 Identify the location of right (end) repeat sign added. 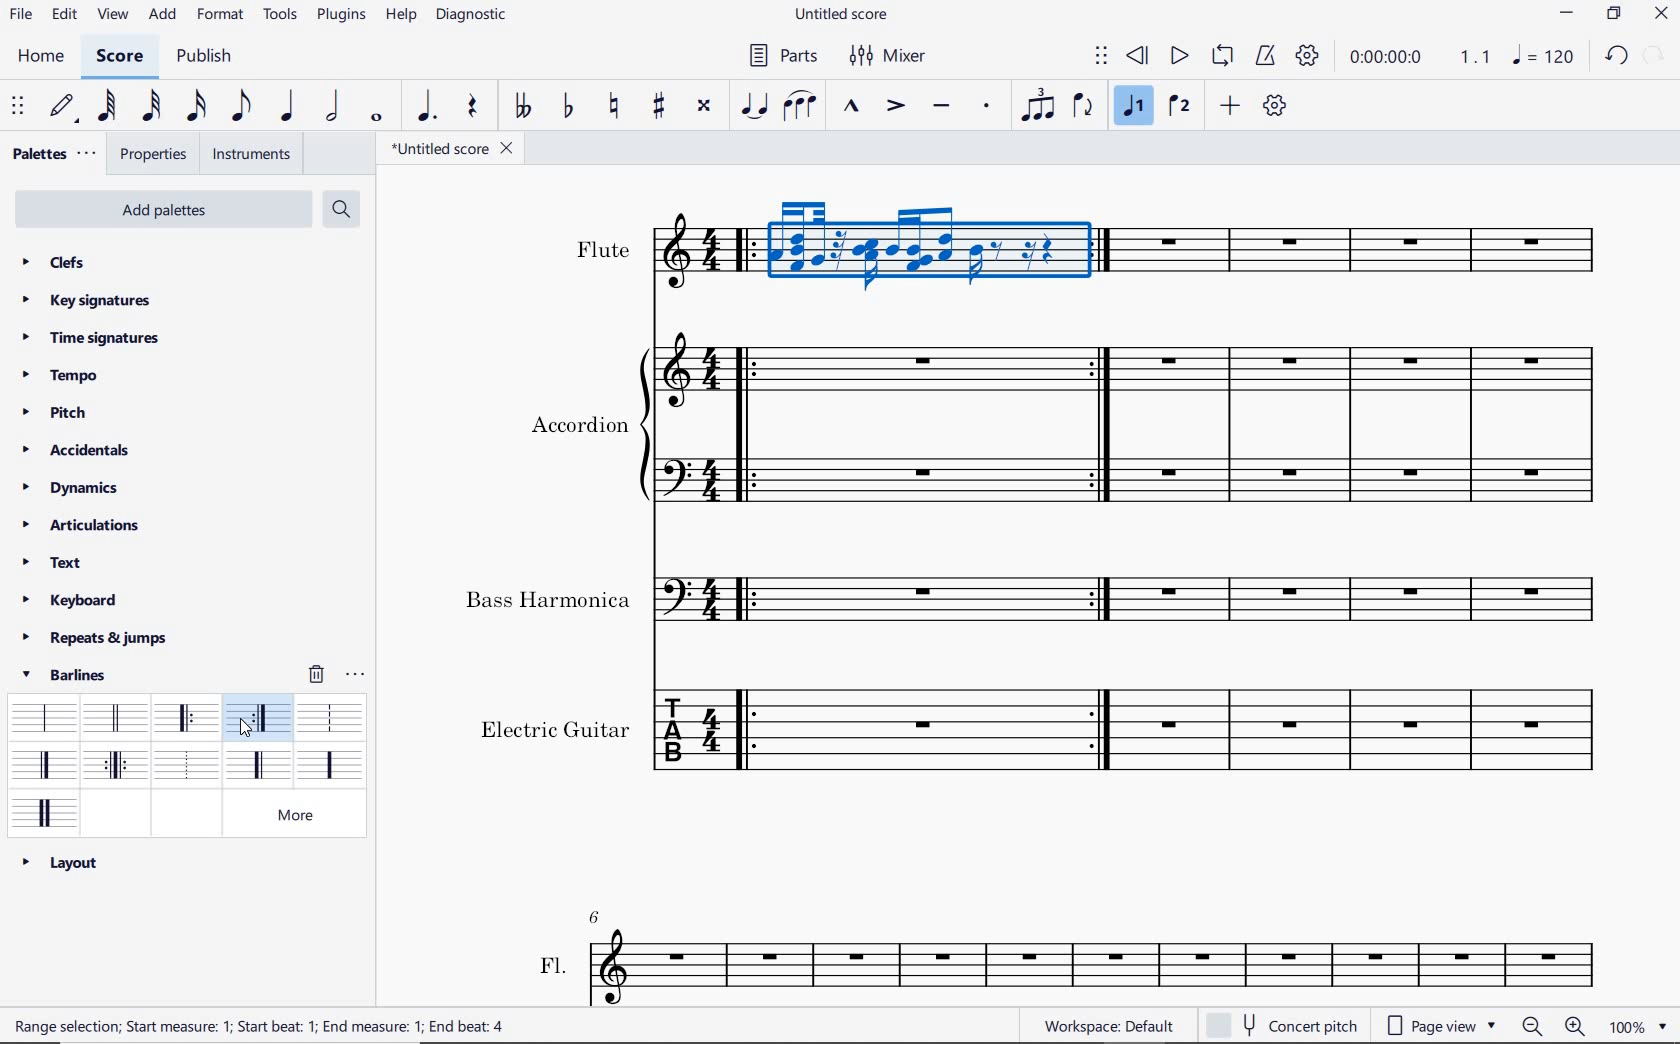
(1103, 600).